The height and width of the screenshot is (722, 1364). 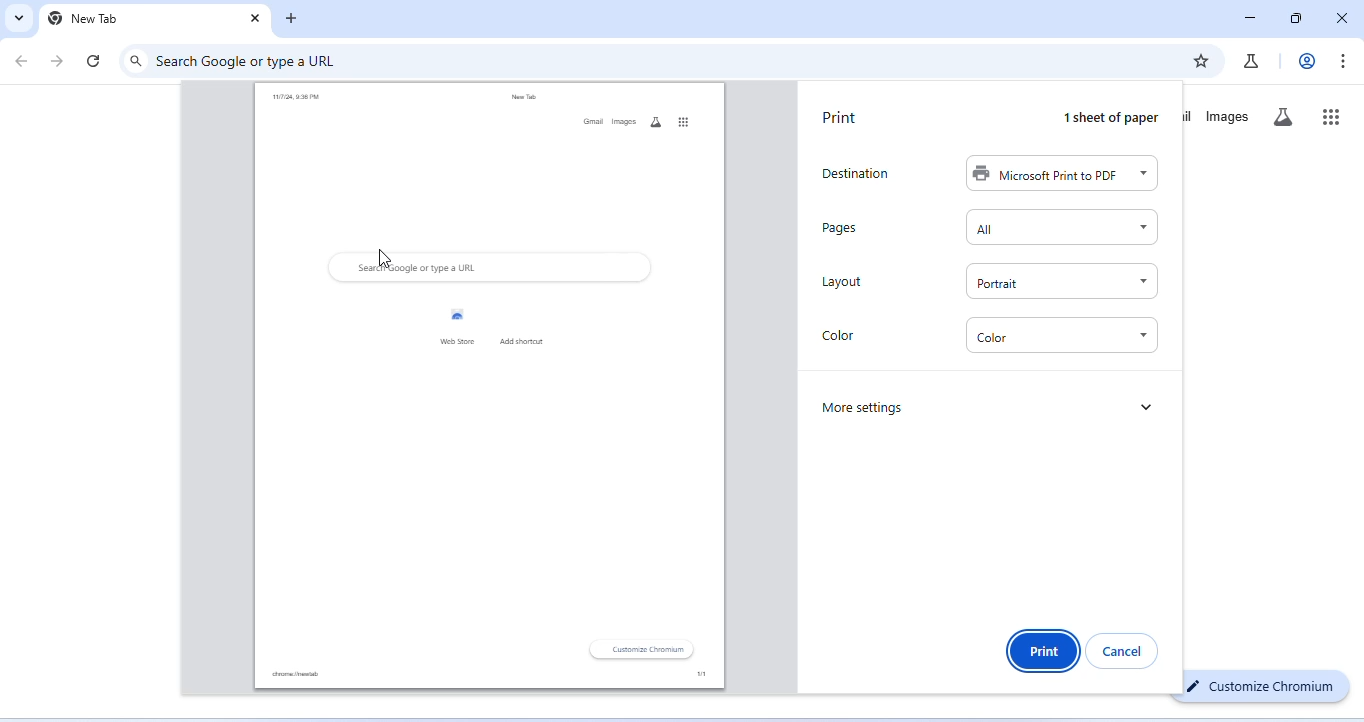 I want to click on color, so click(x=841, y=339).